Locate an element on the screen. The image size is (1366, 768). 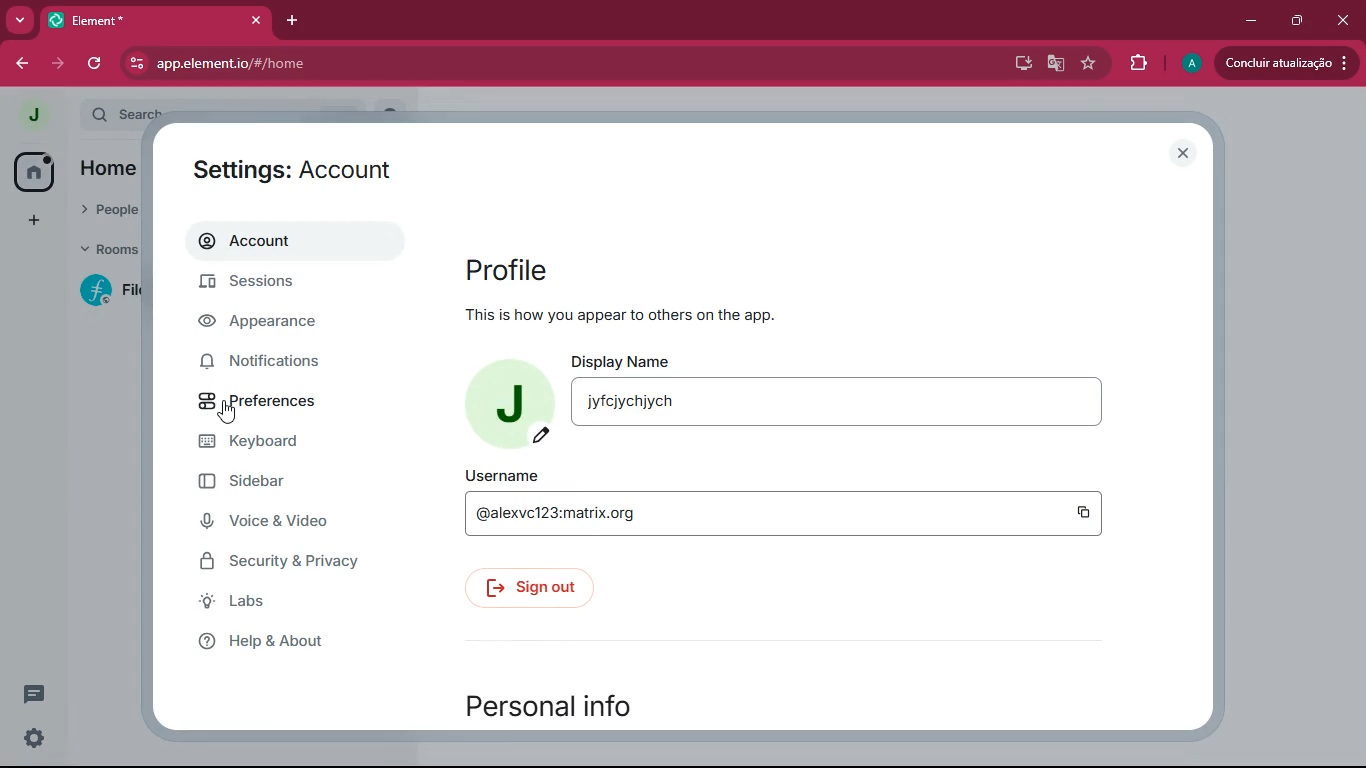
profile is located at coordinates (523, 266).